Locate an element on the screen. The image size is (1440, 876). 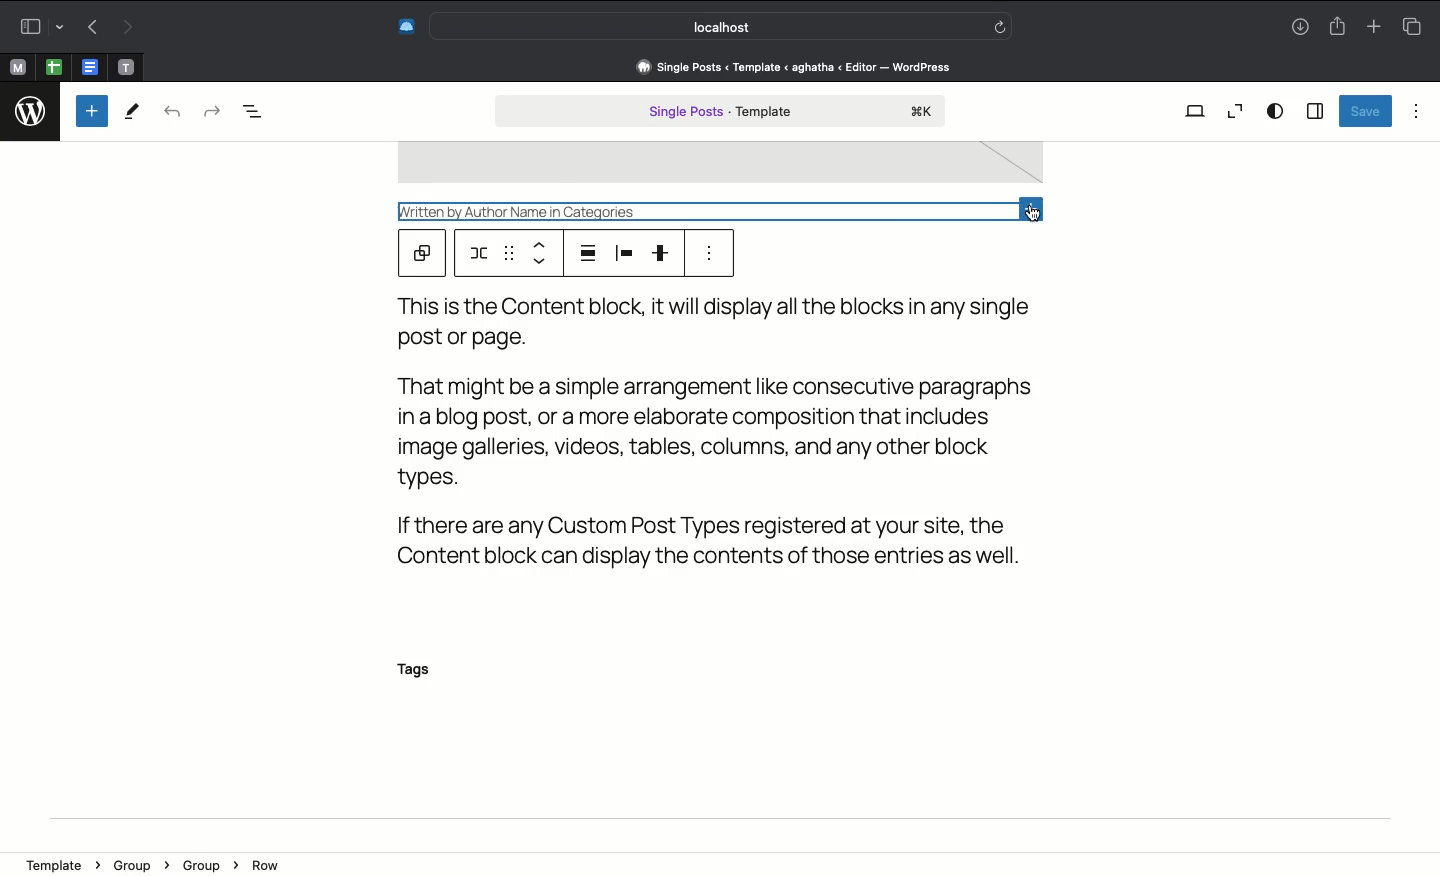
Options is located at coordinates (713, 255).